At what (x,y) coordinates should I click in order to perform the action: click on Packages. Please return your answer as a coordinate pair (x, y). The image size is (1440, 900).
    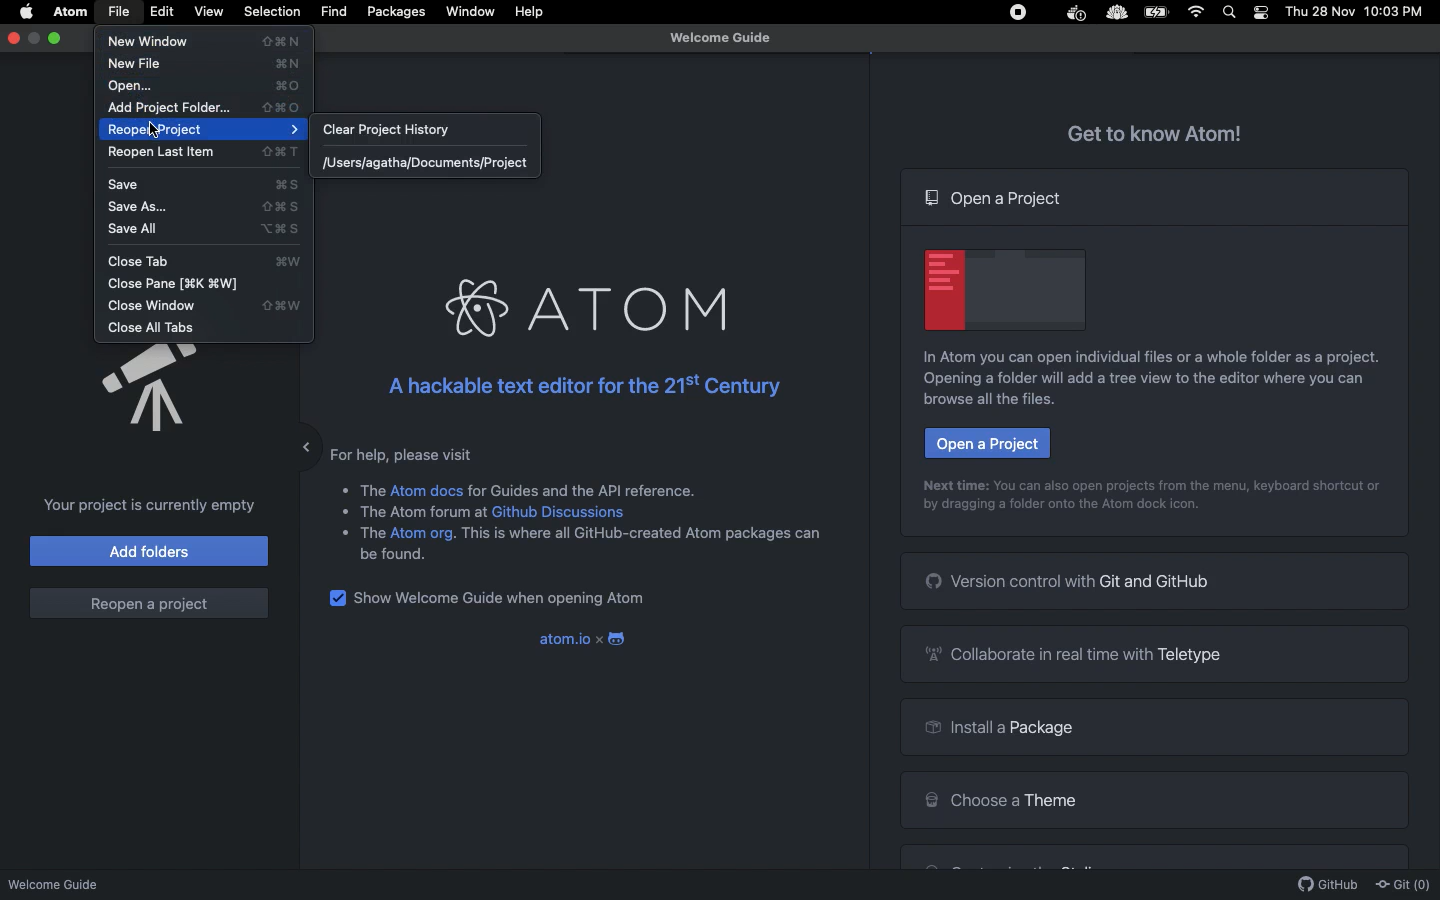
    Looking at the image, I should click on (396, 14).